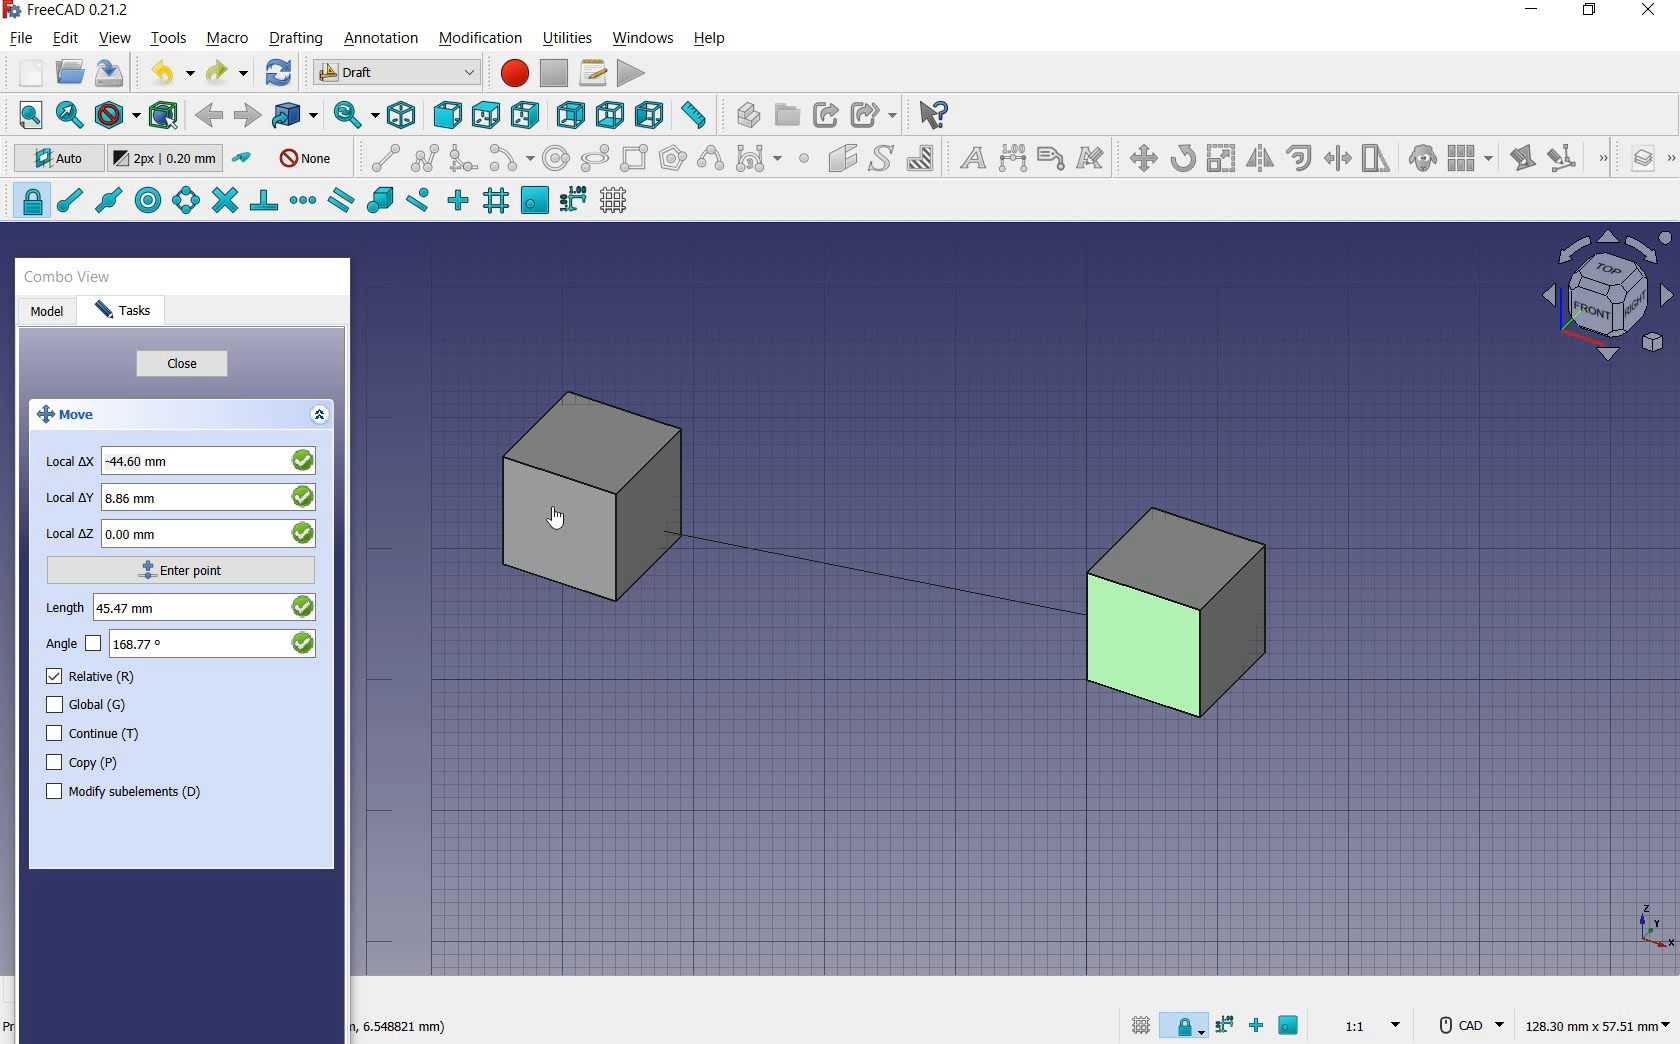 The height and width of the screenshot is (1044, 1680). Describe the element at coordinates (171, 40) in the screenshot. I see `tools` at that location.